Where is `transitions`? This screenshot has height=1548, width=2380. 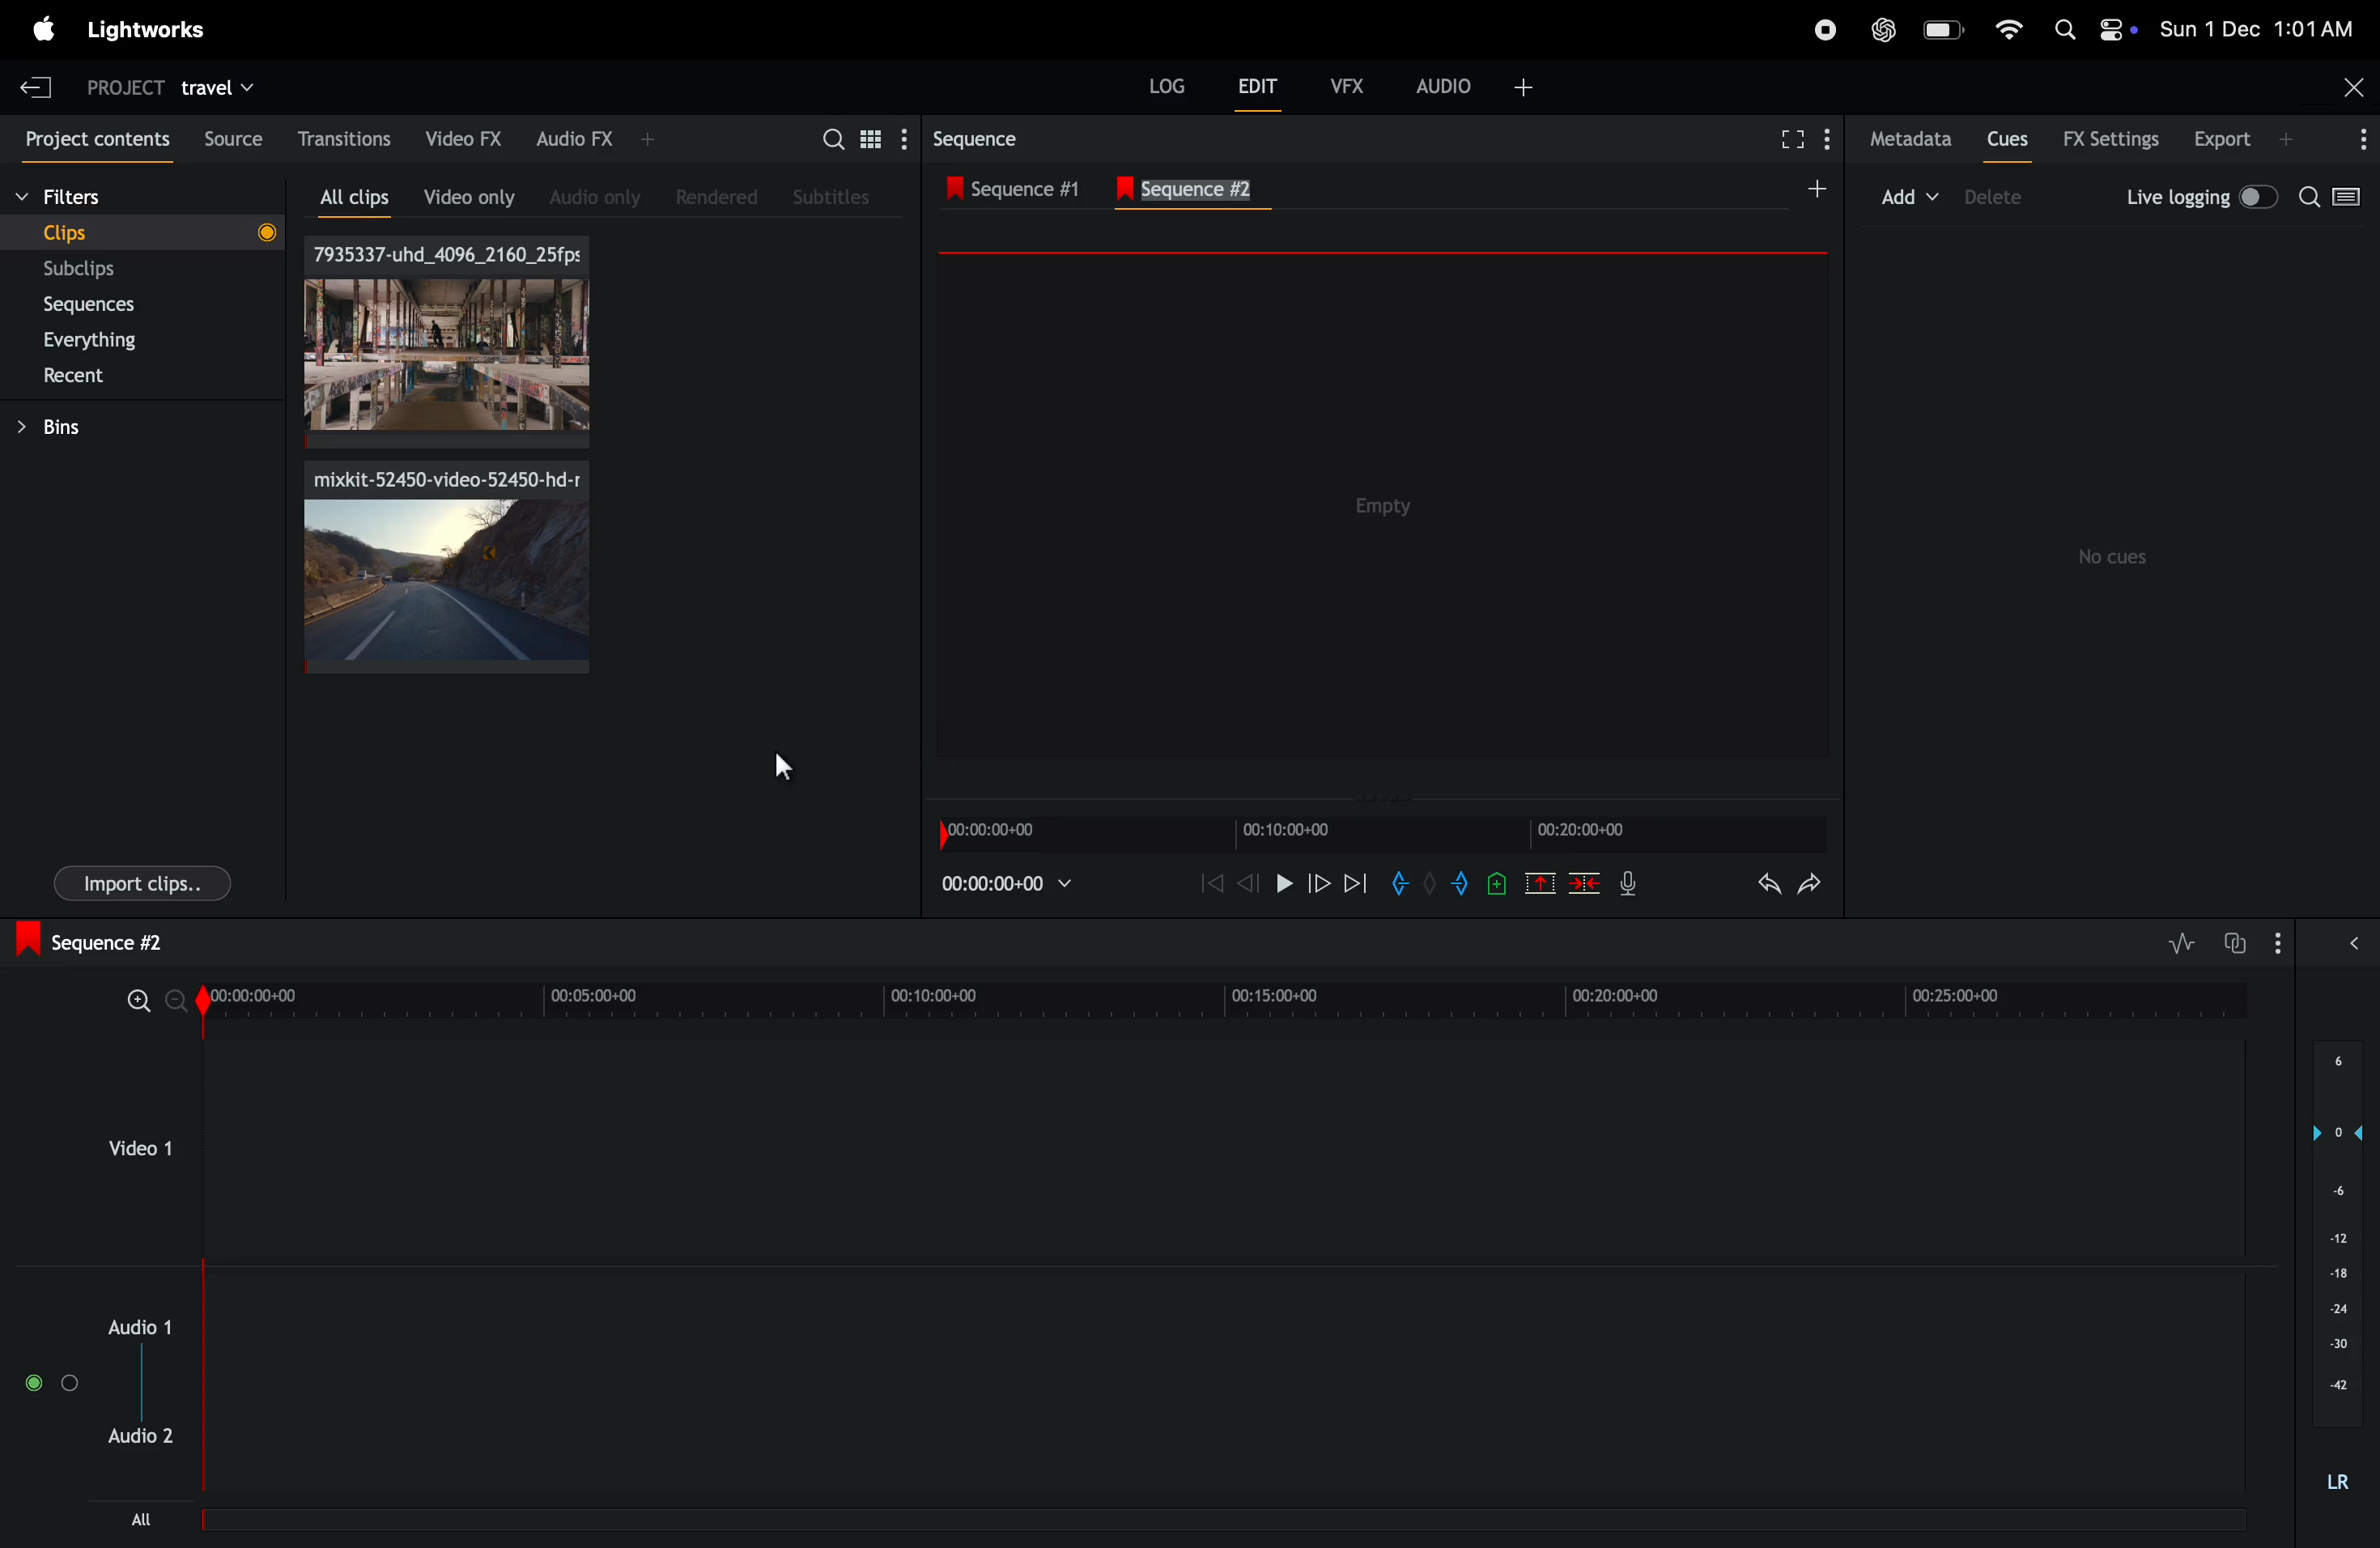
transitions is located at coordinates (347, 136).